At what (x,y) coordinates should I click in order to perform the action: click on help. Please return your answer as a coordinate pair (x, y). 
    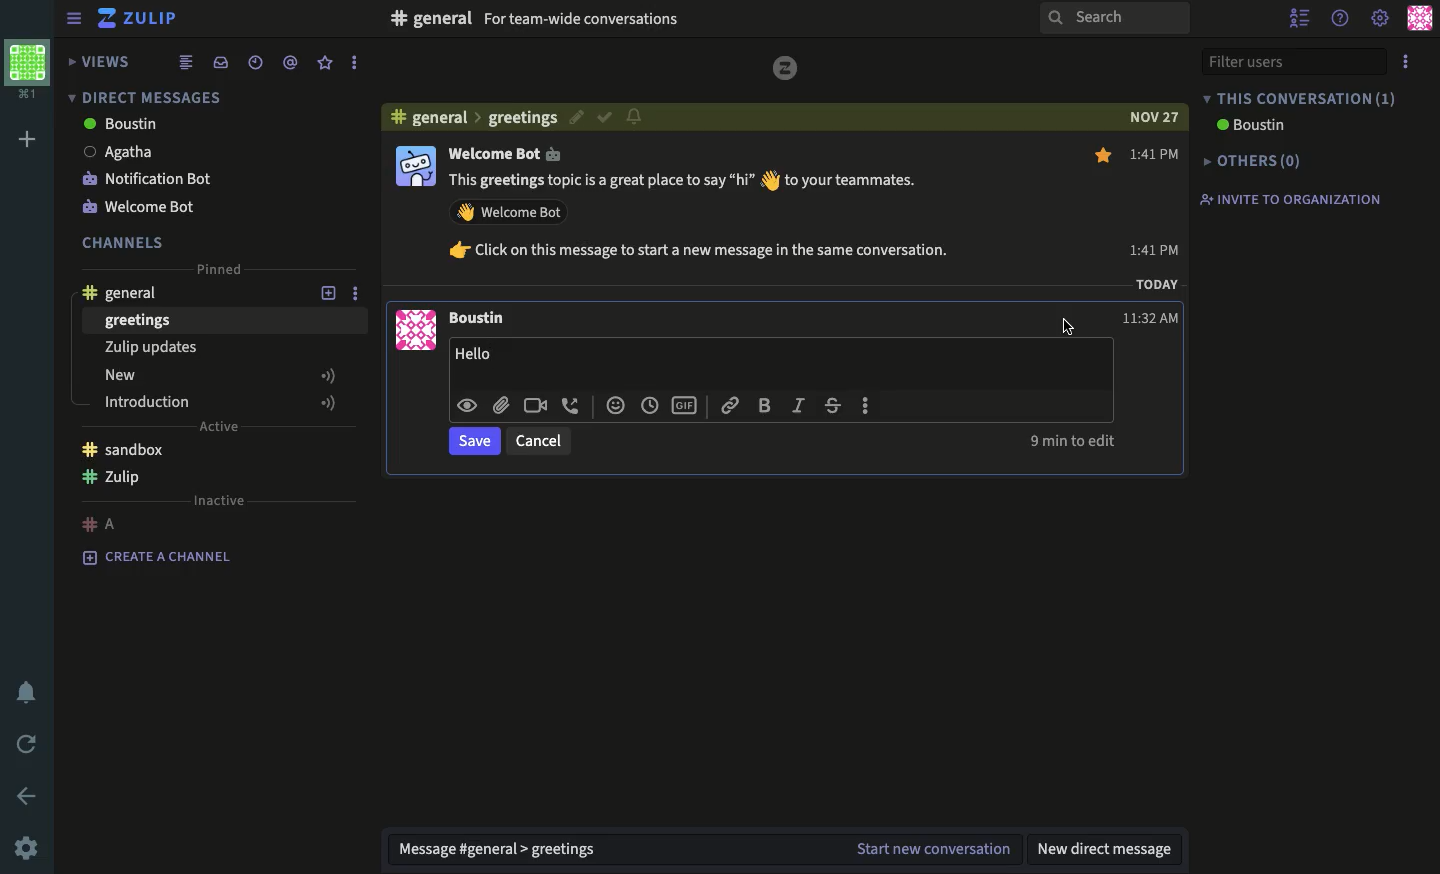
    Looking at the image, I should click on (1340, 18).